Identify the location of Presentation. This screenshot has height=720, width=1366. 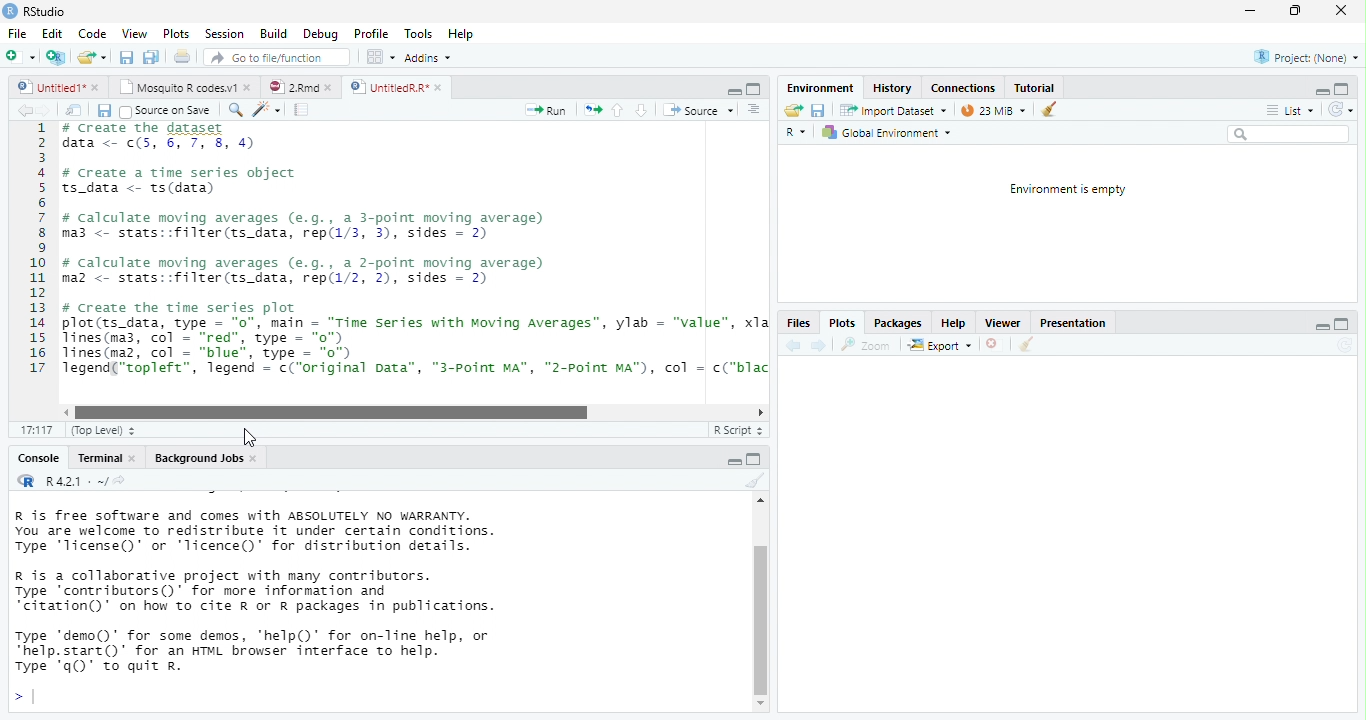
(1071, 325).